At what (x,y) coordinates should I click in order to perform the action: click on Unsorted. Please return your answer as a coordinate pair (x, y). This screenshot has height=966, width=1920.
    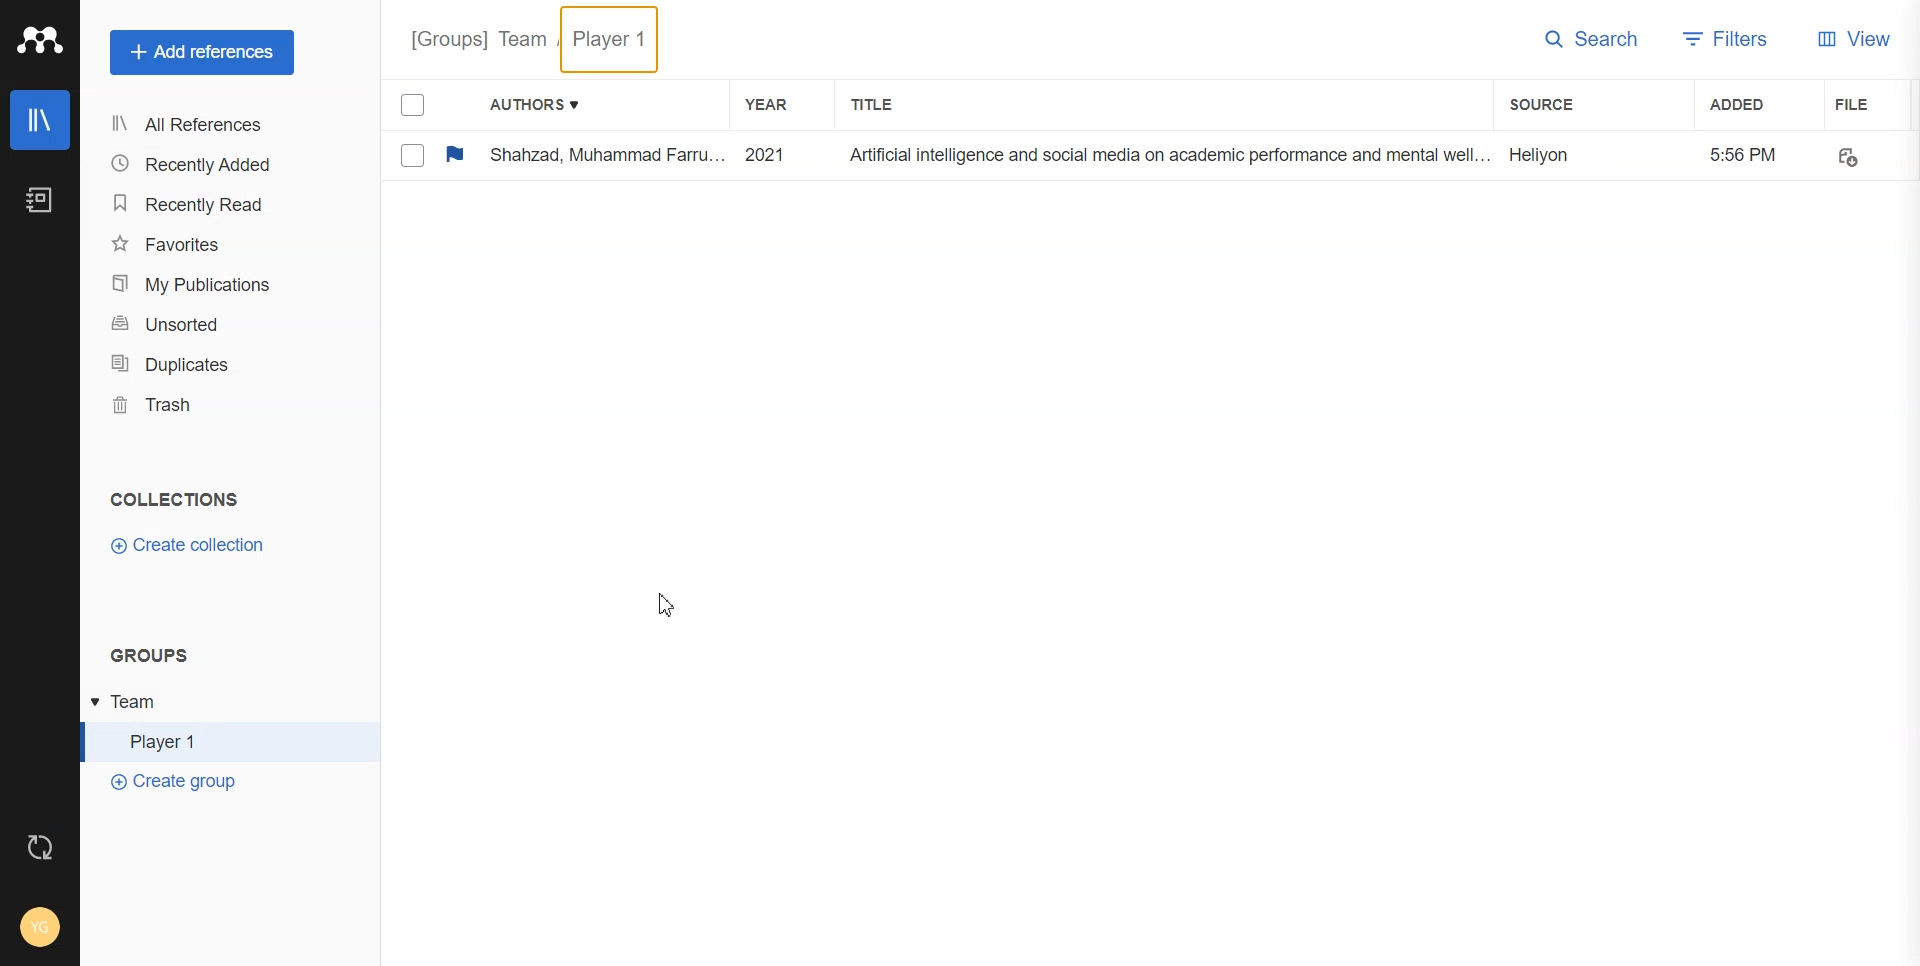
    Looking at the image, I should click on (203, 324).